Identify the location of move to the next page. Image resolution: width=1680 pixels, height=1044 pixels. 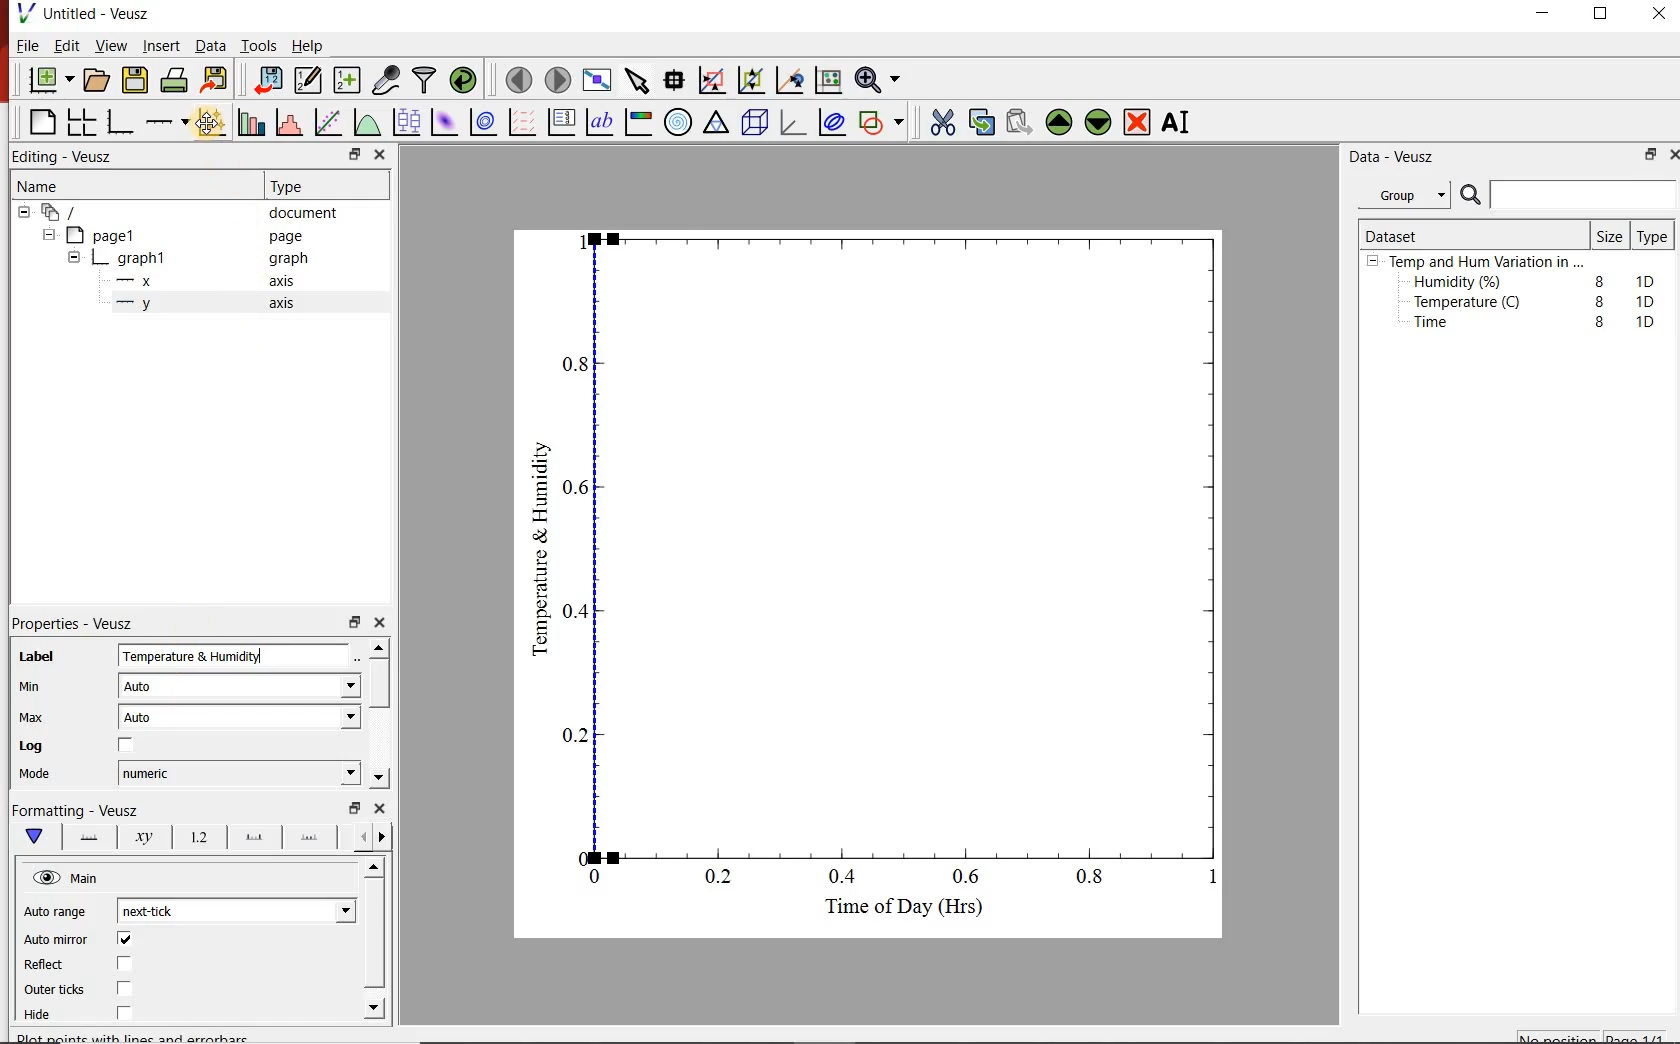
(557, 79).